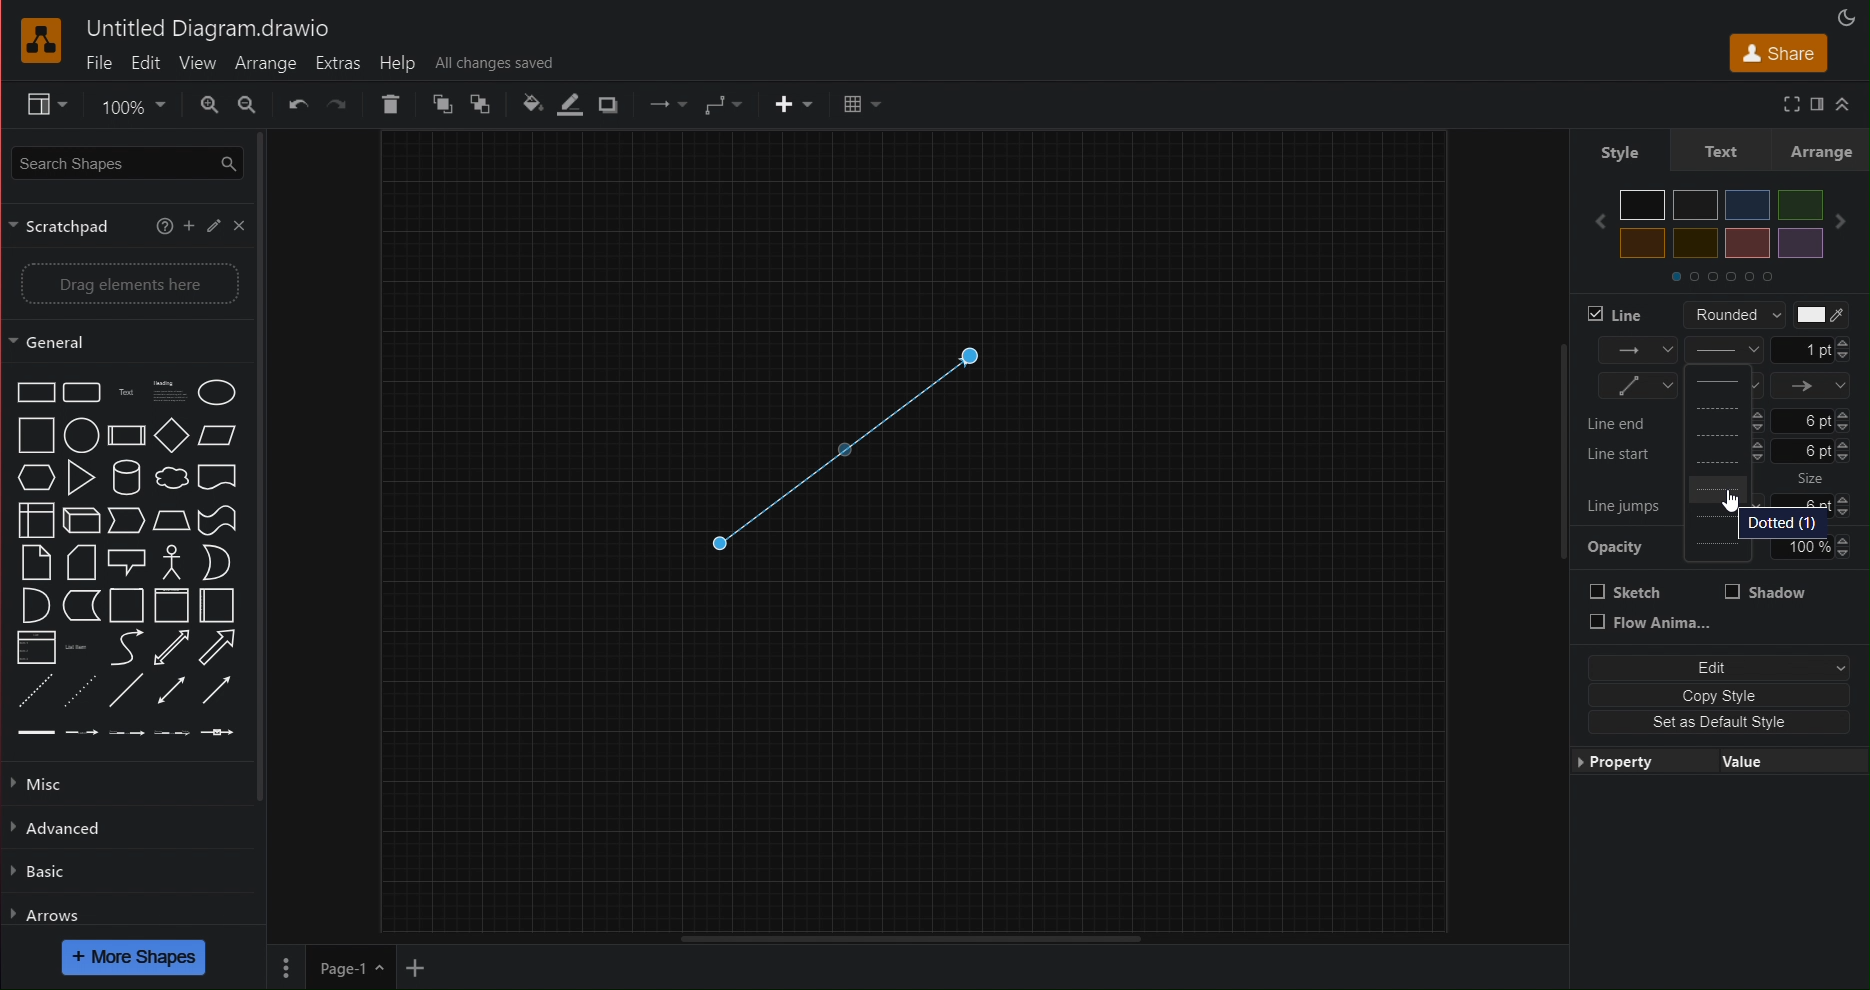  I want to click on Connection, so click(1638, 351).